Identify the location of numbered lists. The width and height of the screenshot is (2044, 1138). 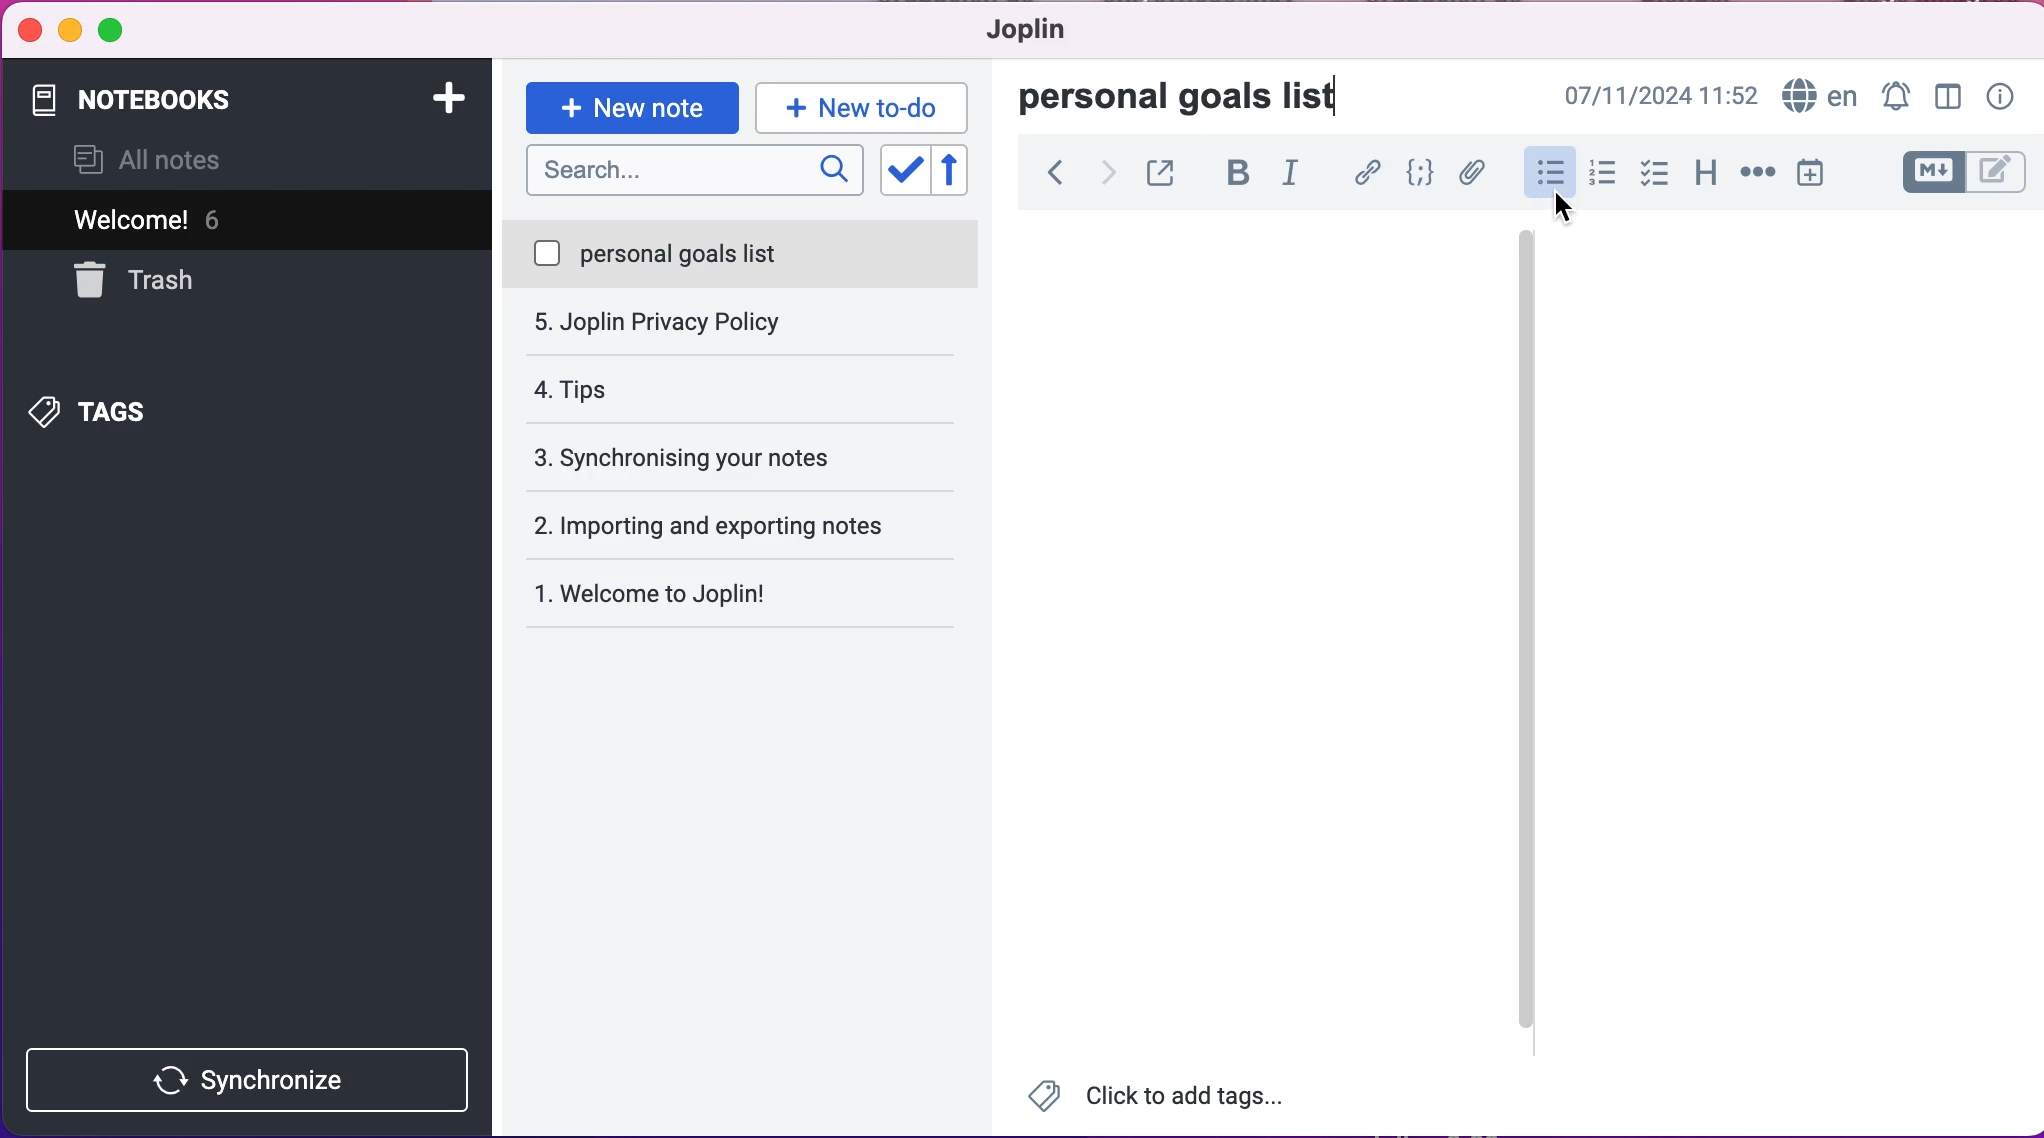
(1602, 177).